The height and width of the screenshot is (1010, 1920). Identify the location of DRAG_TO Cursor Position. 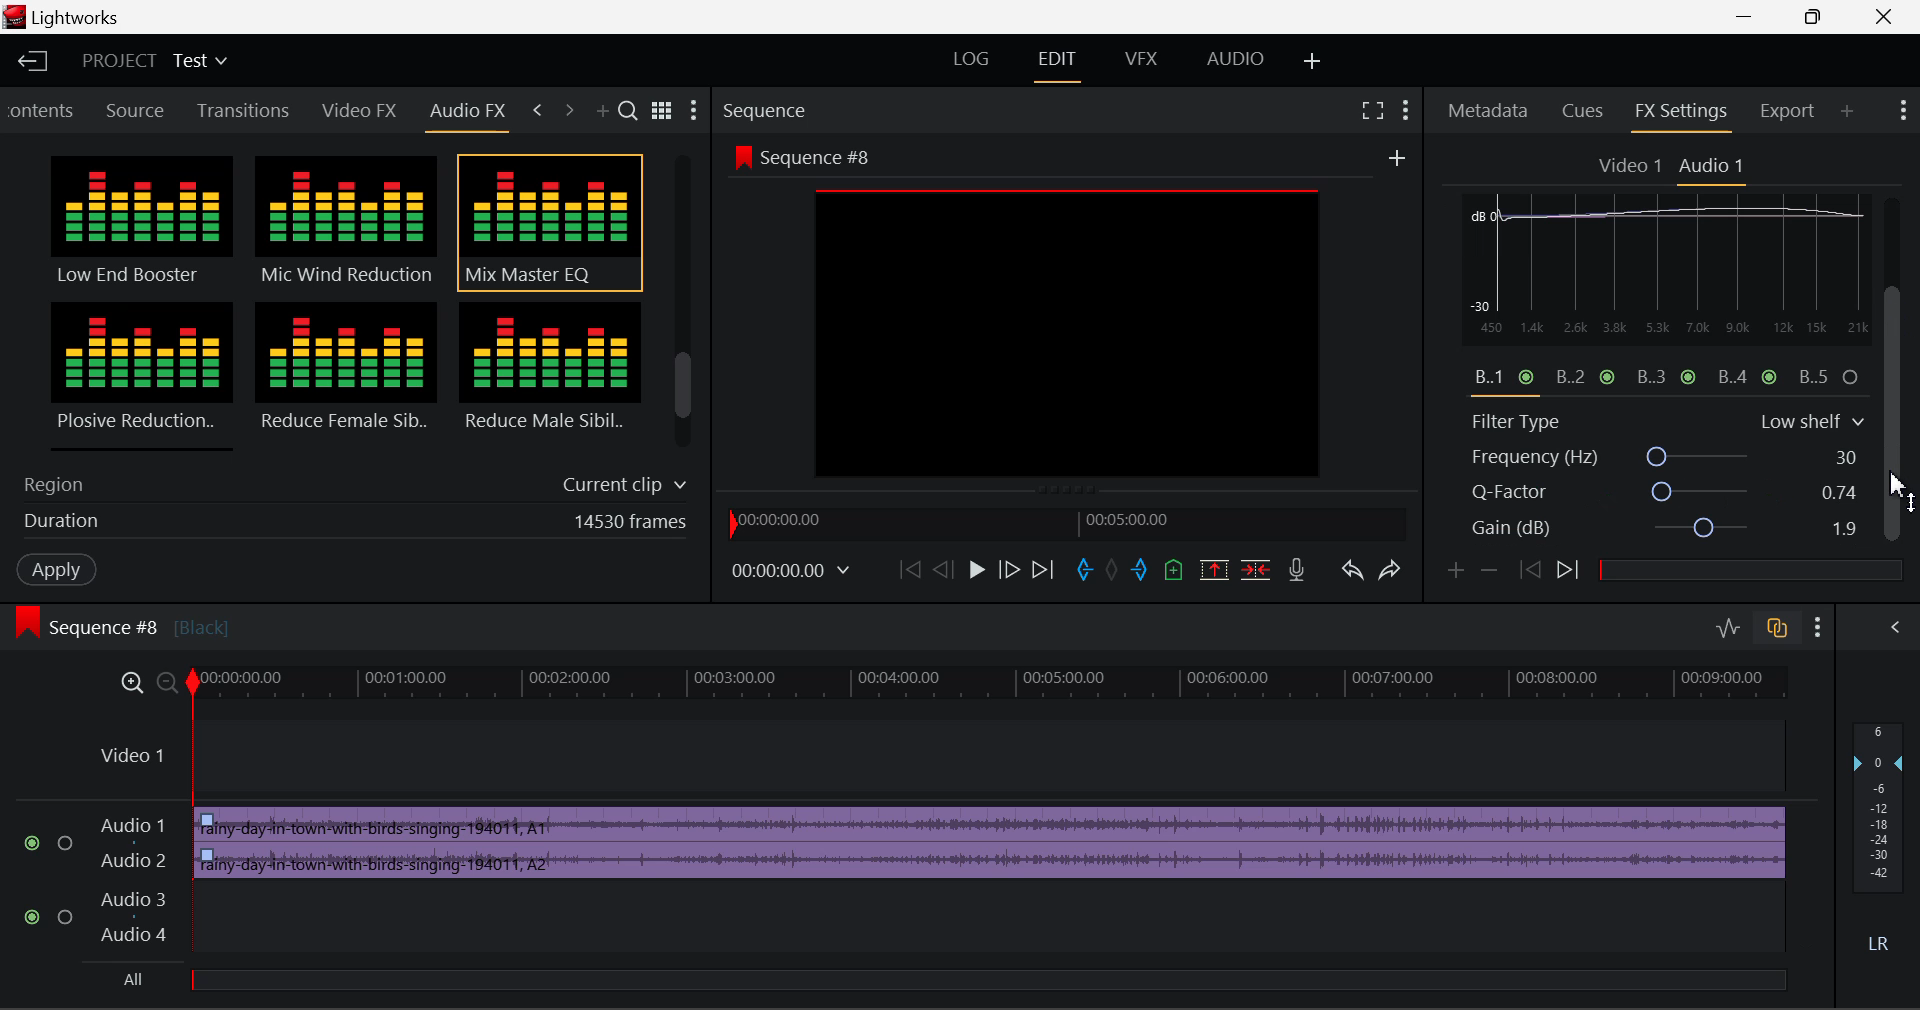
(1900, 495).